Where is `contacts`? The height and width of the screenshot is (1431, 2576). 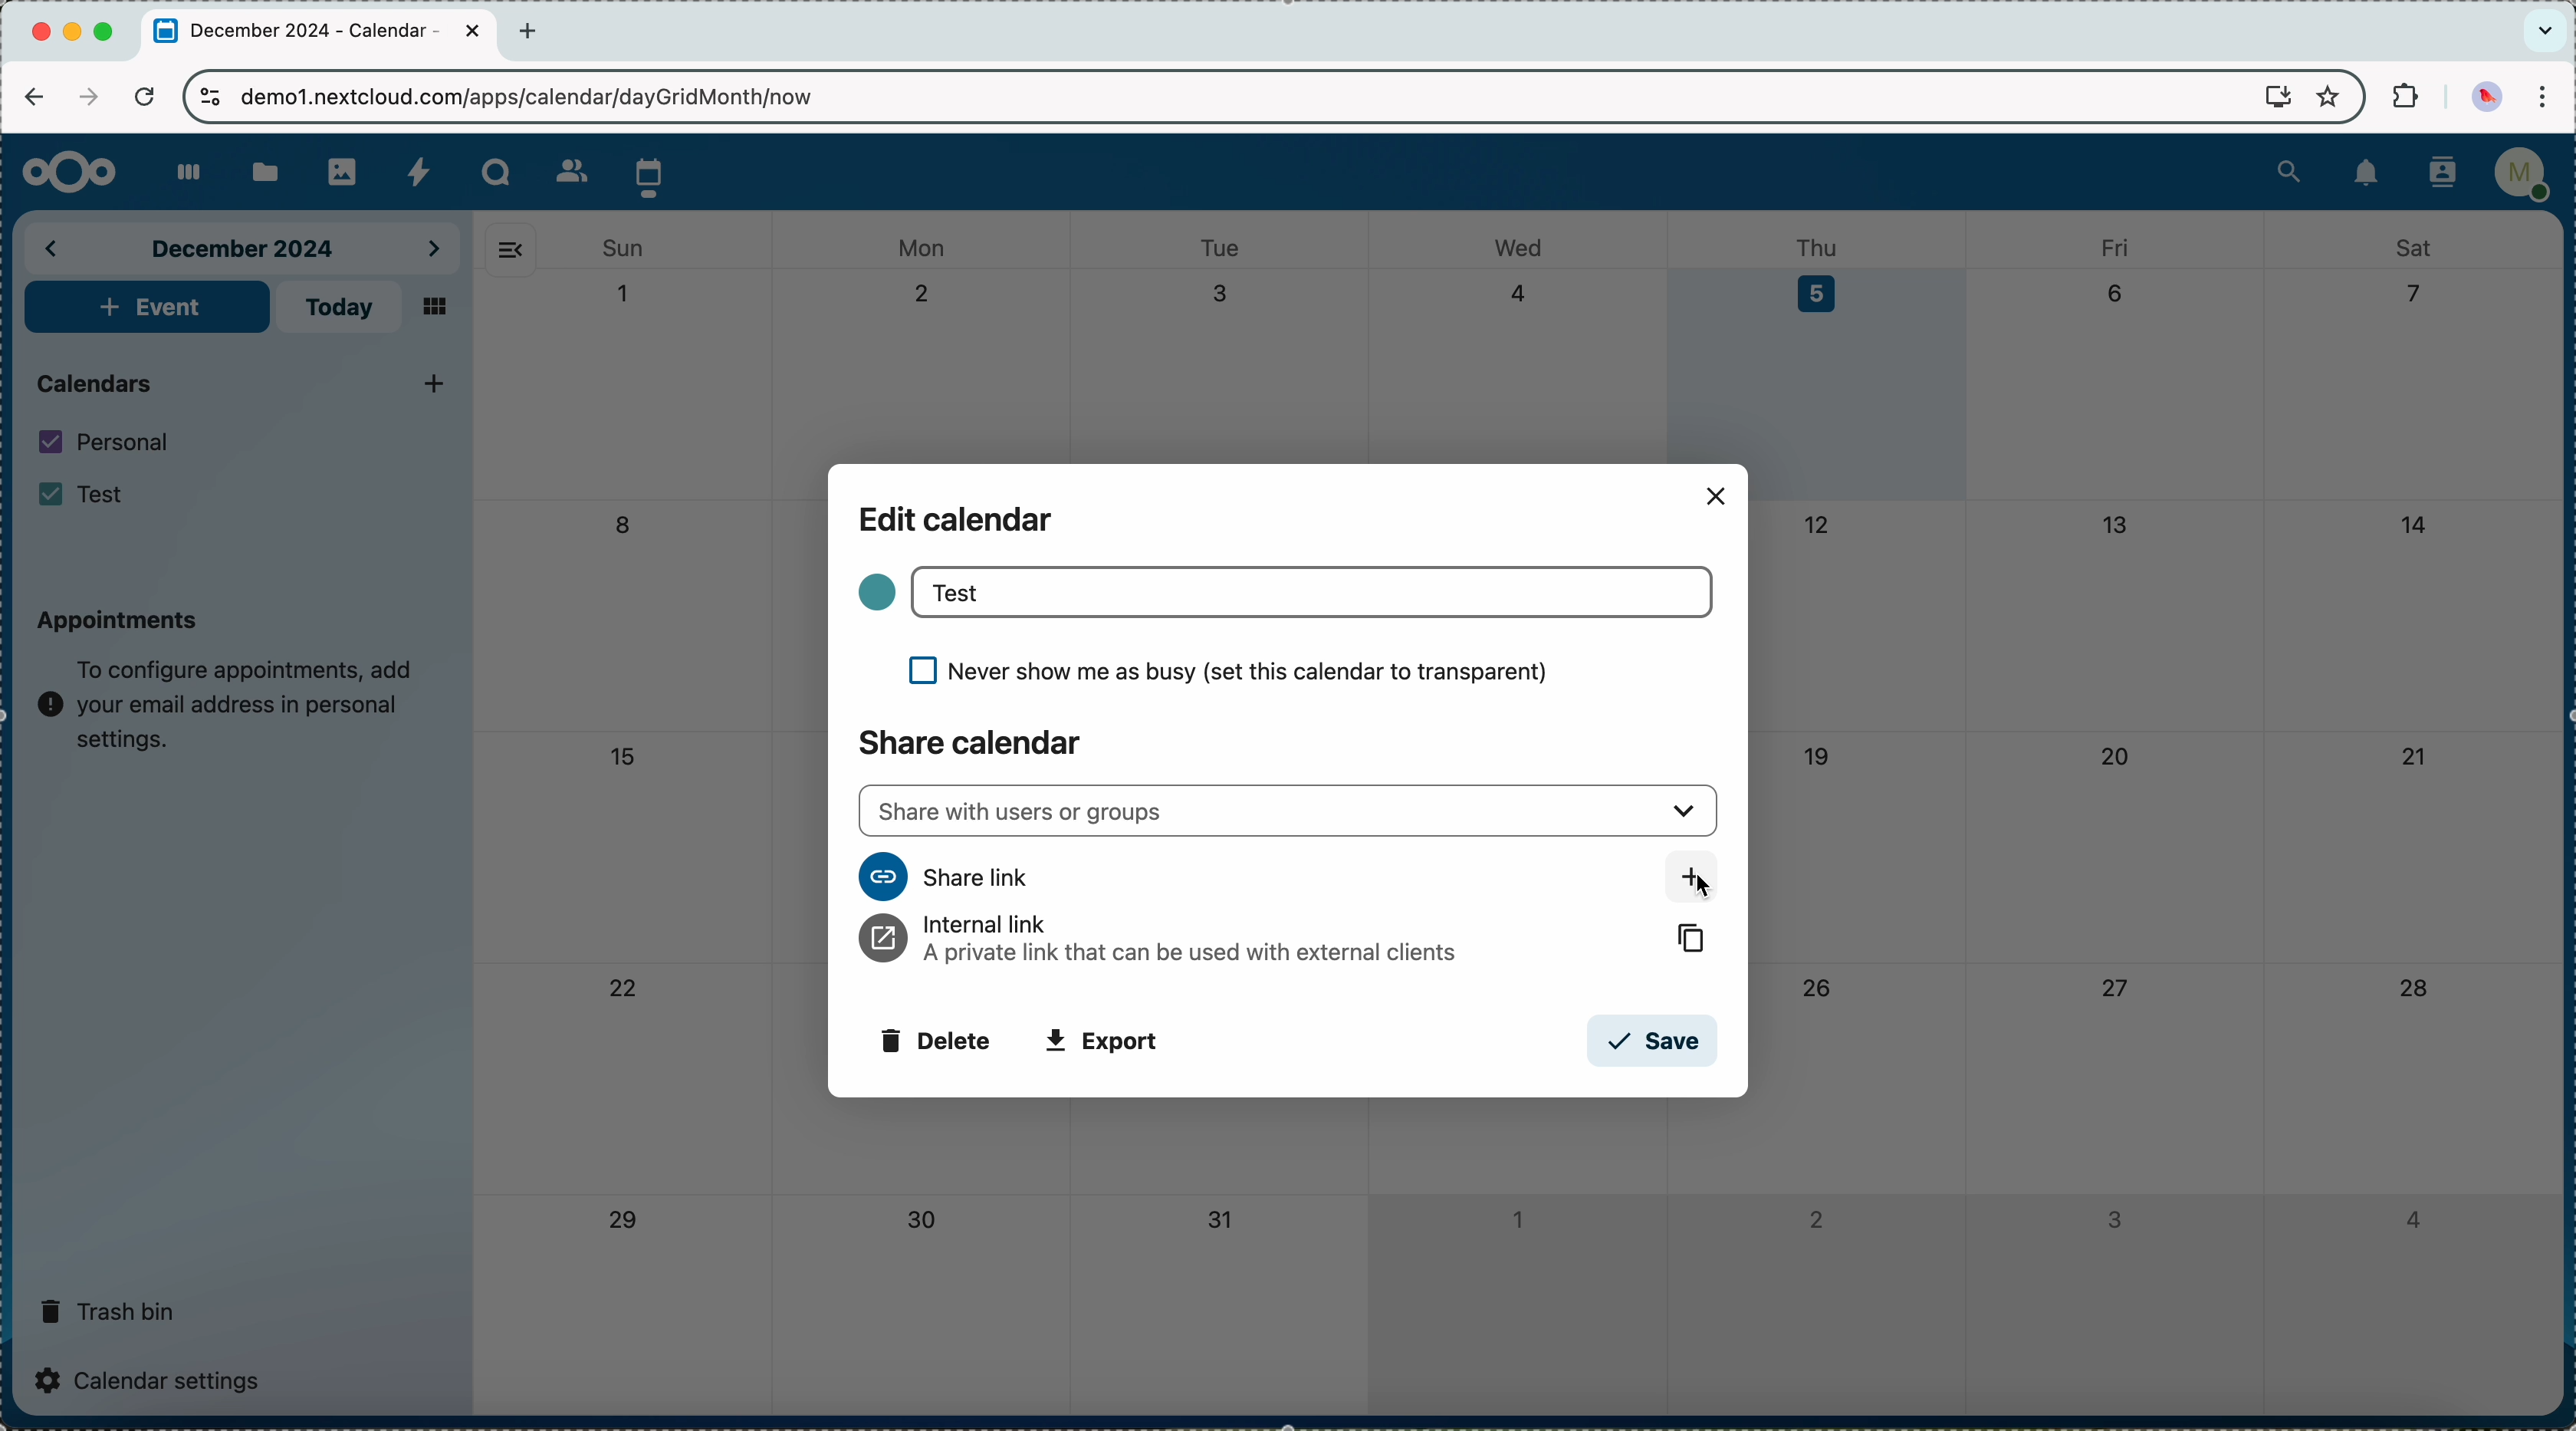
contacts is located at coordinates (565, 170).